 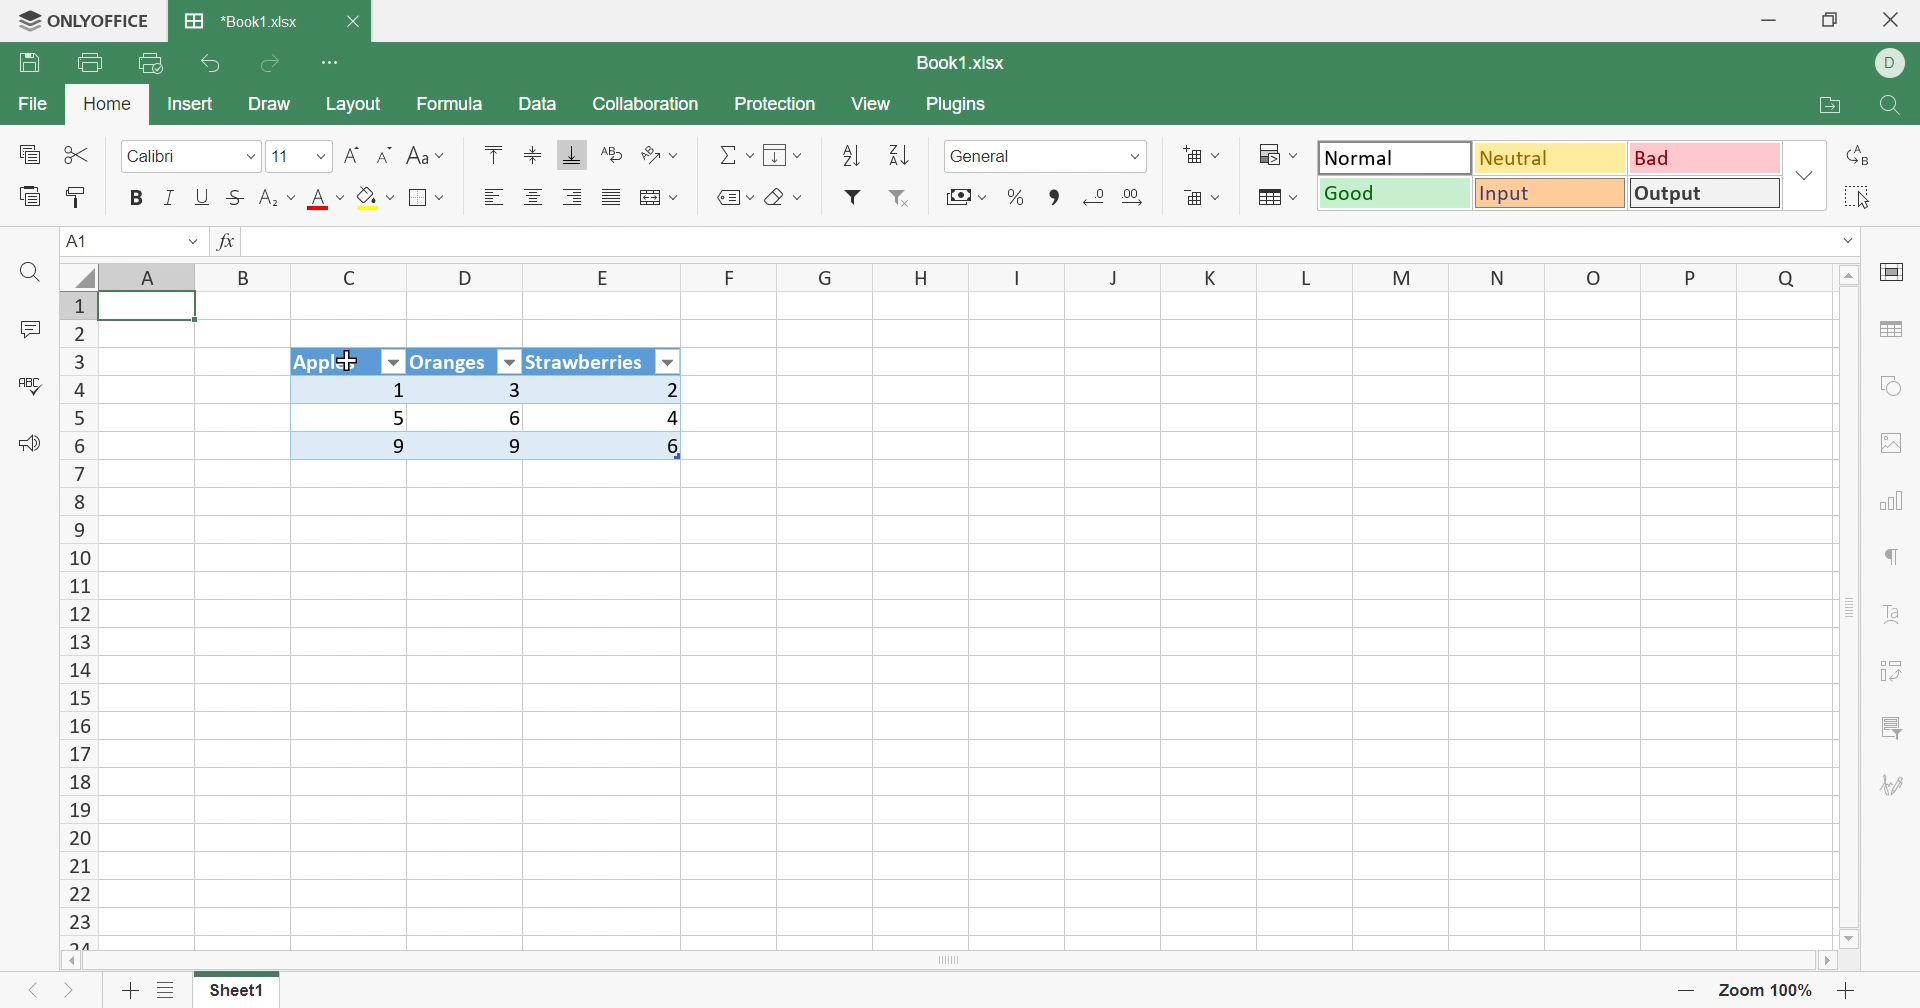 What do you see at coordinates (34, 274) in the screenshot?
I see `Find` at bounding box center [34, 274].